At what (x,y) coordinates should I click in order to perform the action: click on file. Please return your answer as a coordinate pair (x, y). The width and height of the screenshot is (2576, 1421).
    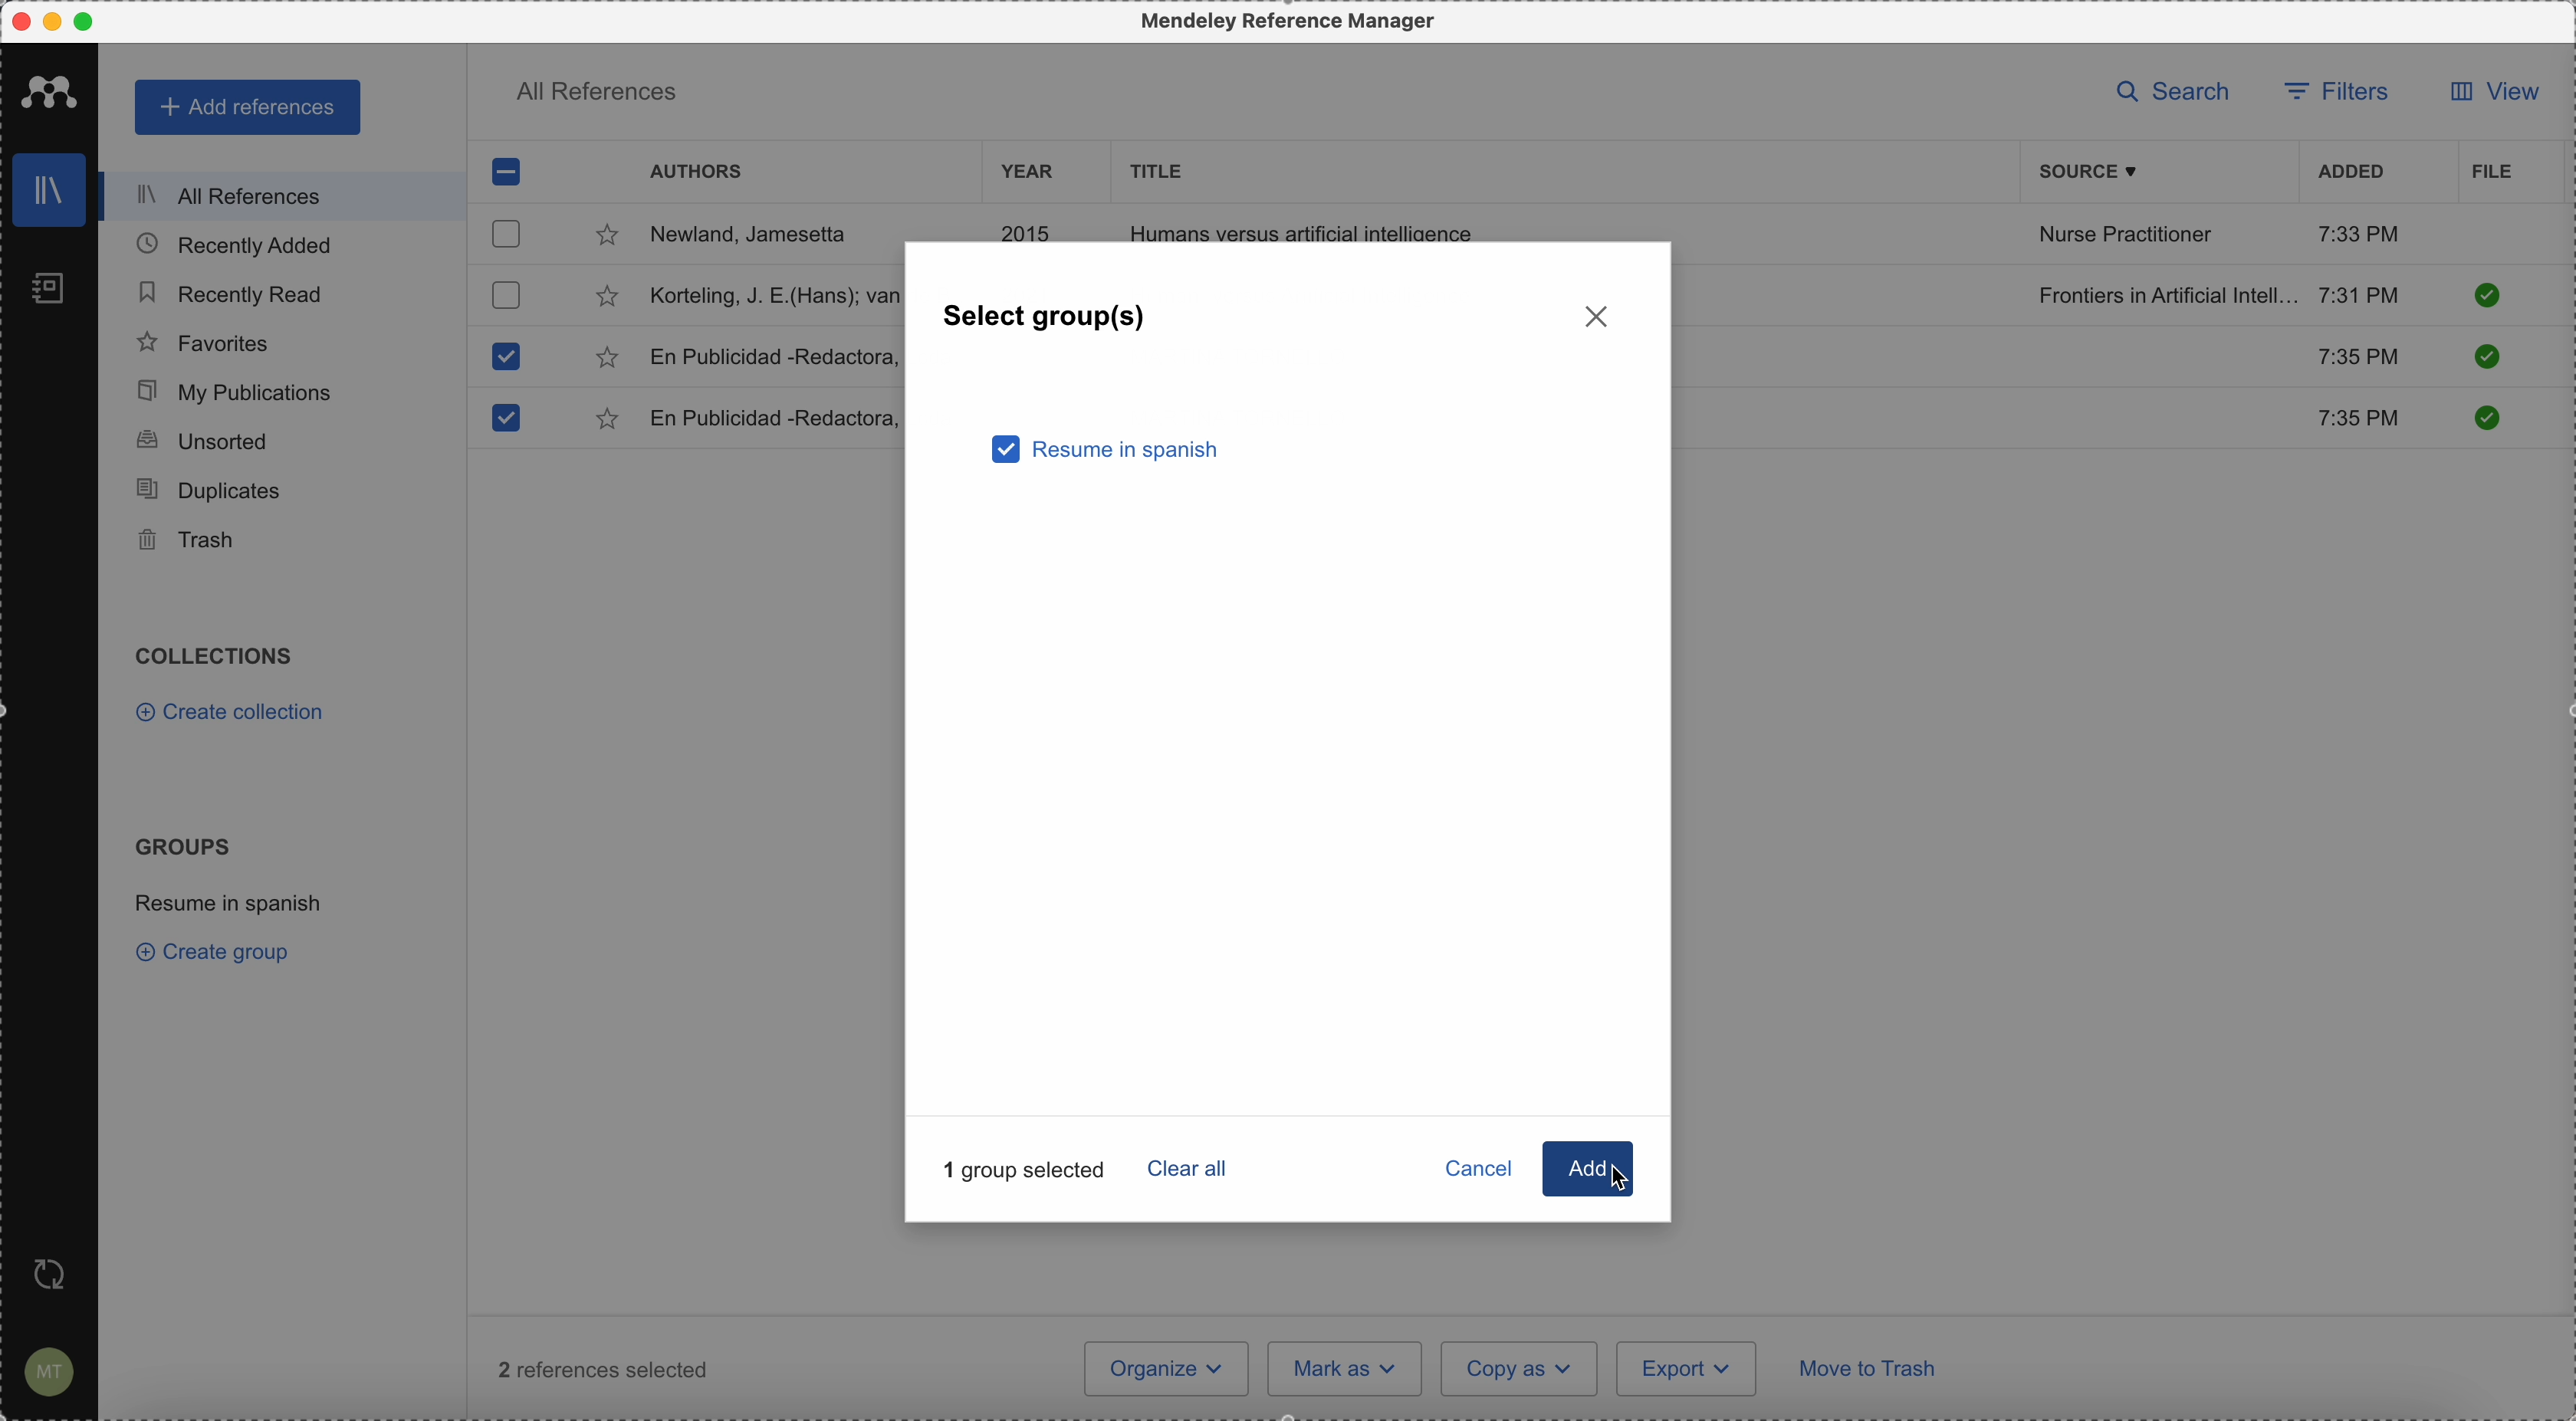
    Looking at the image, I should click on (2492, 173).